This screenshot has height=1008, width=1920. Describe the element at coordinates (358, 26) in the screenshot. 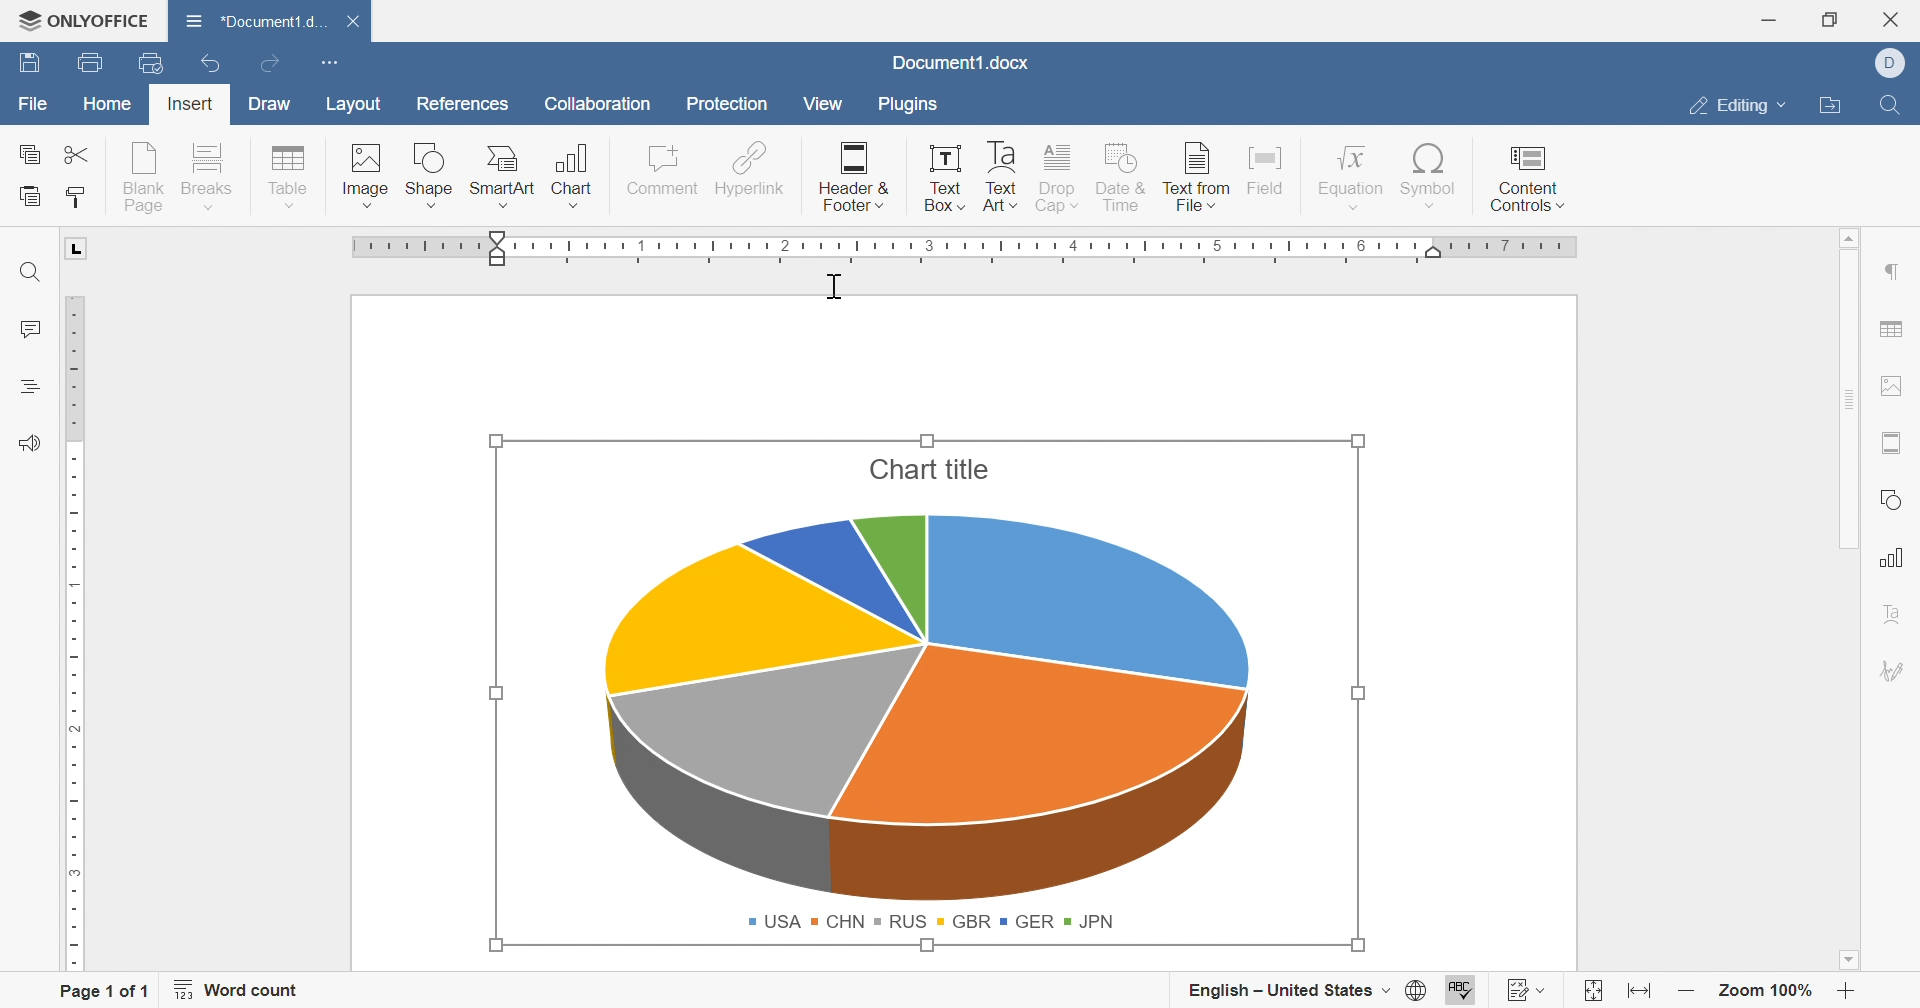

I see `Delete` at that location.